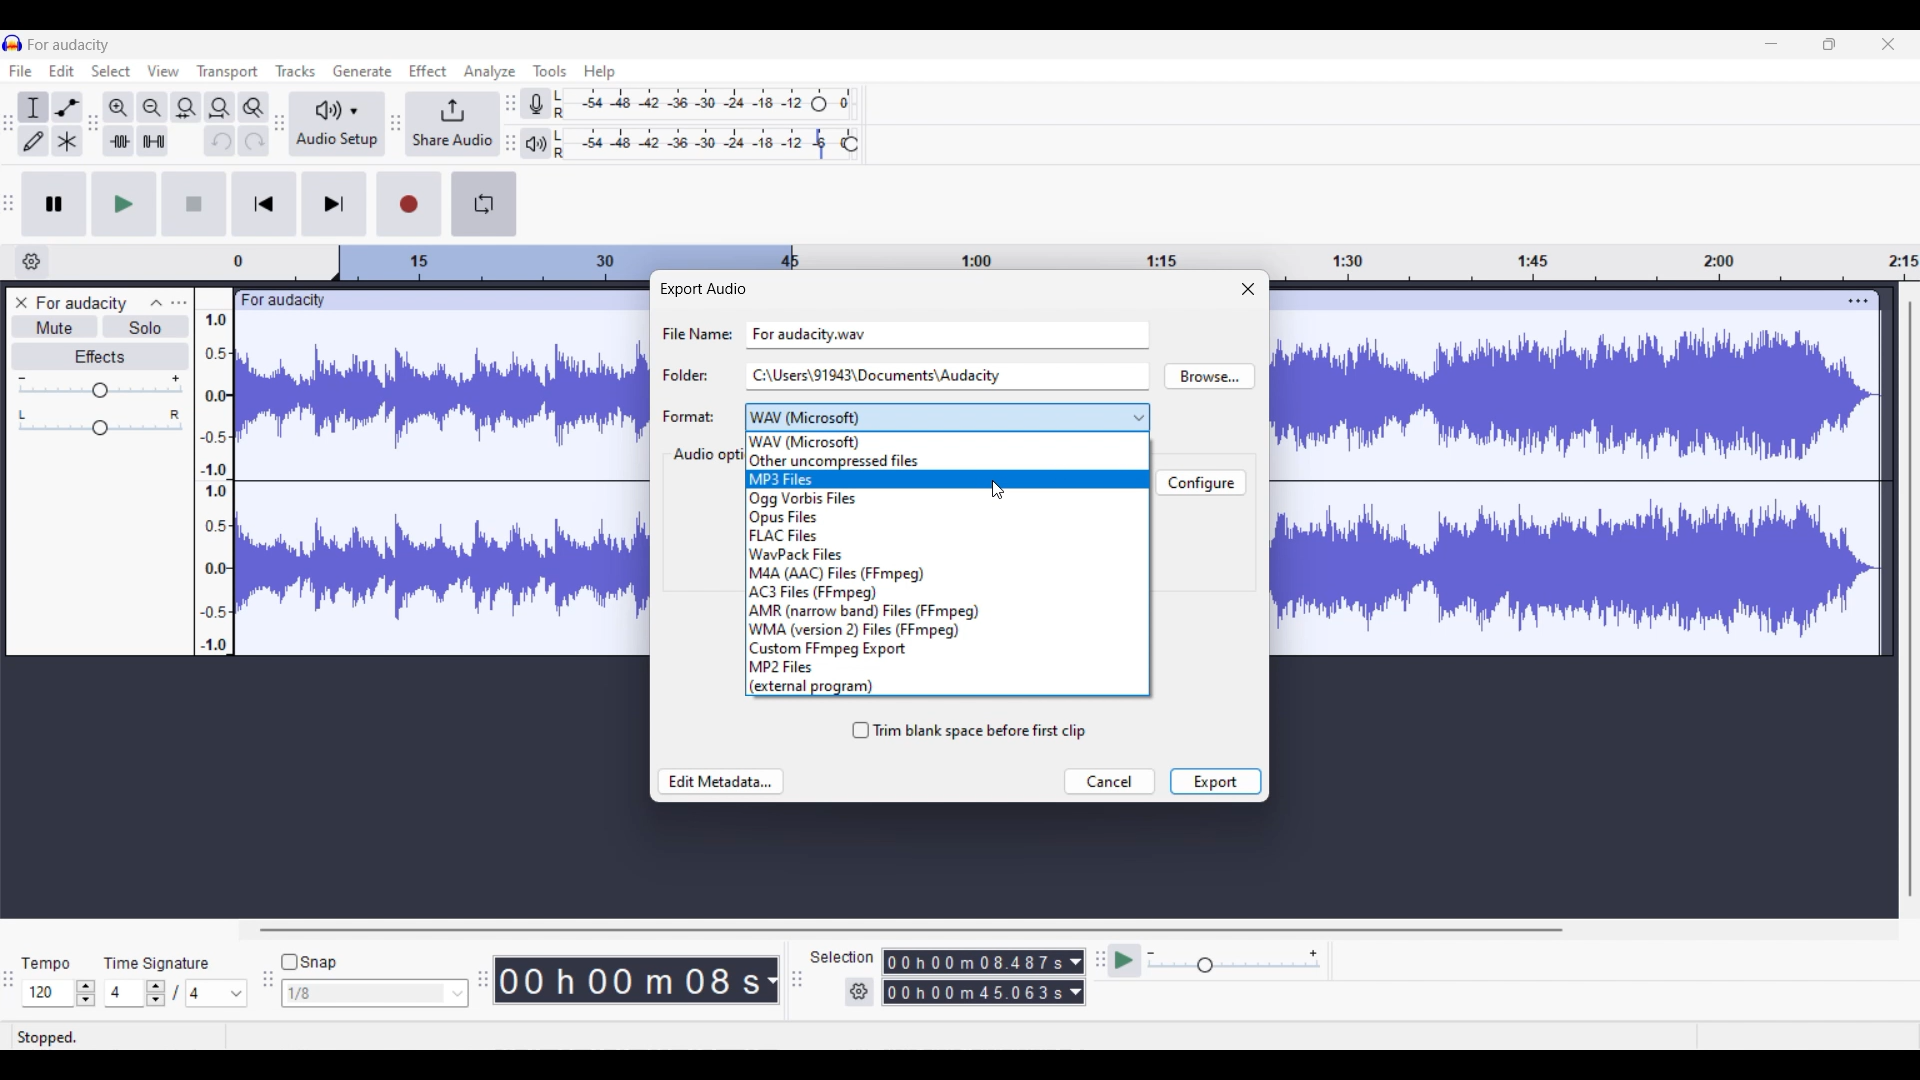  I want to click on Silence audio selection, so click(154, 141).